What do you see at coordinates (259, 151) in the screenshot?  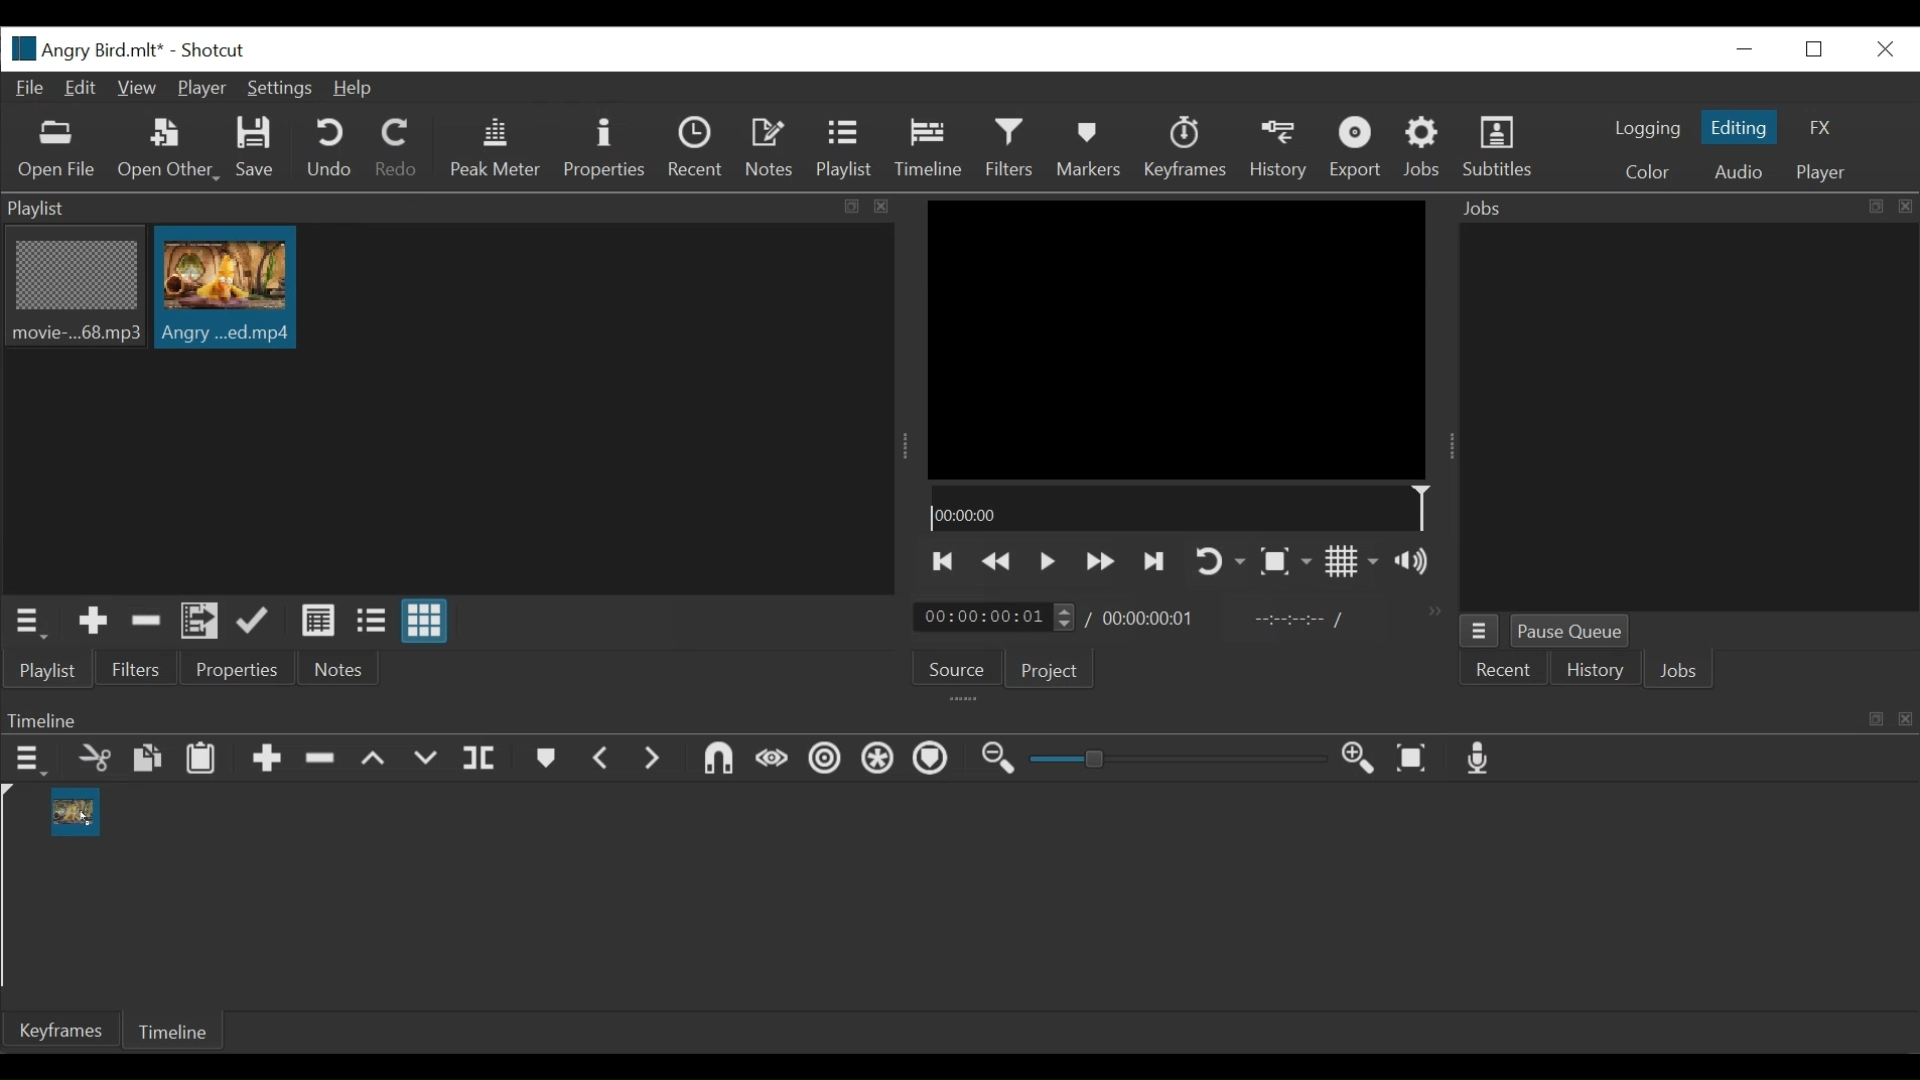 I see `Save` at bounding box center [259, 151].